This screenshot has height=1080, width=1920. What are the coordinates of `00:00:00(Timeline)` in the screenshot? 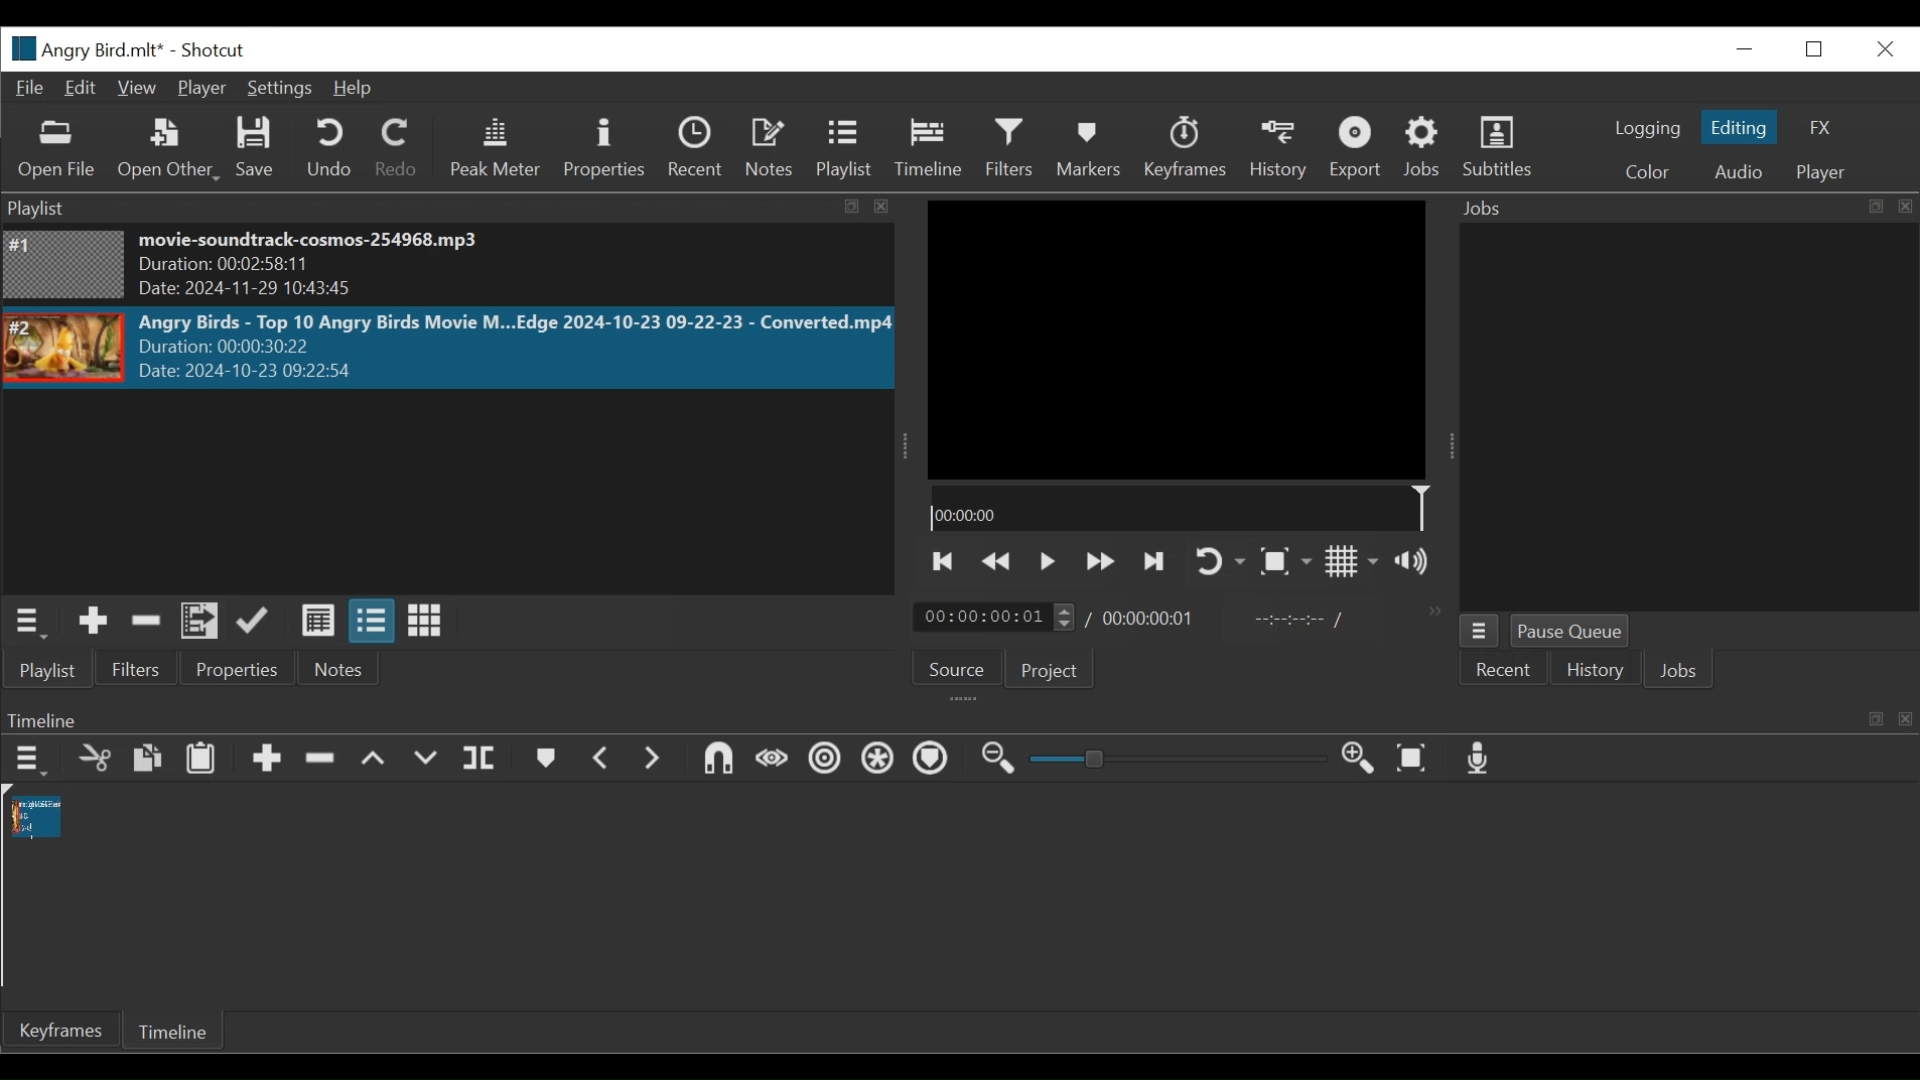 It's located at (1178, 510).